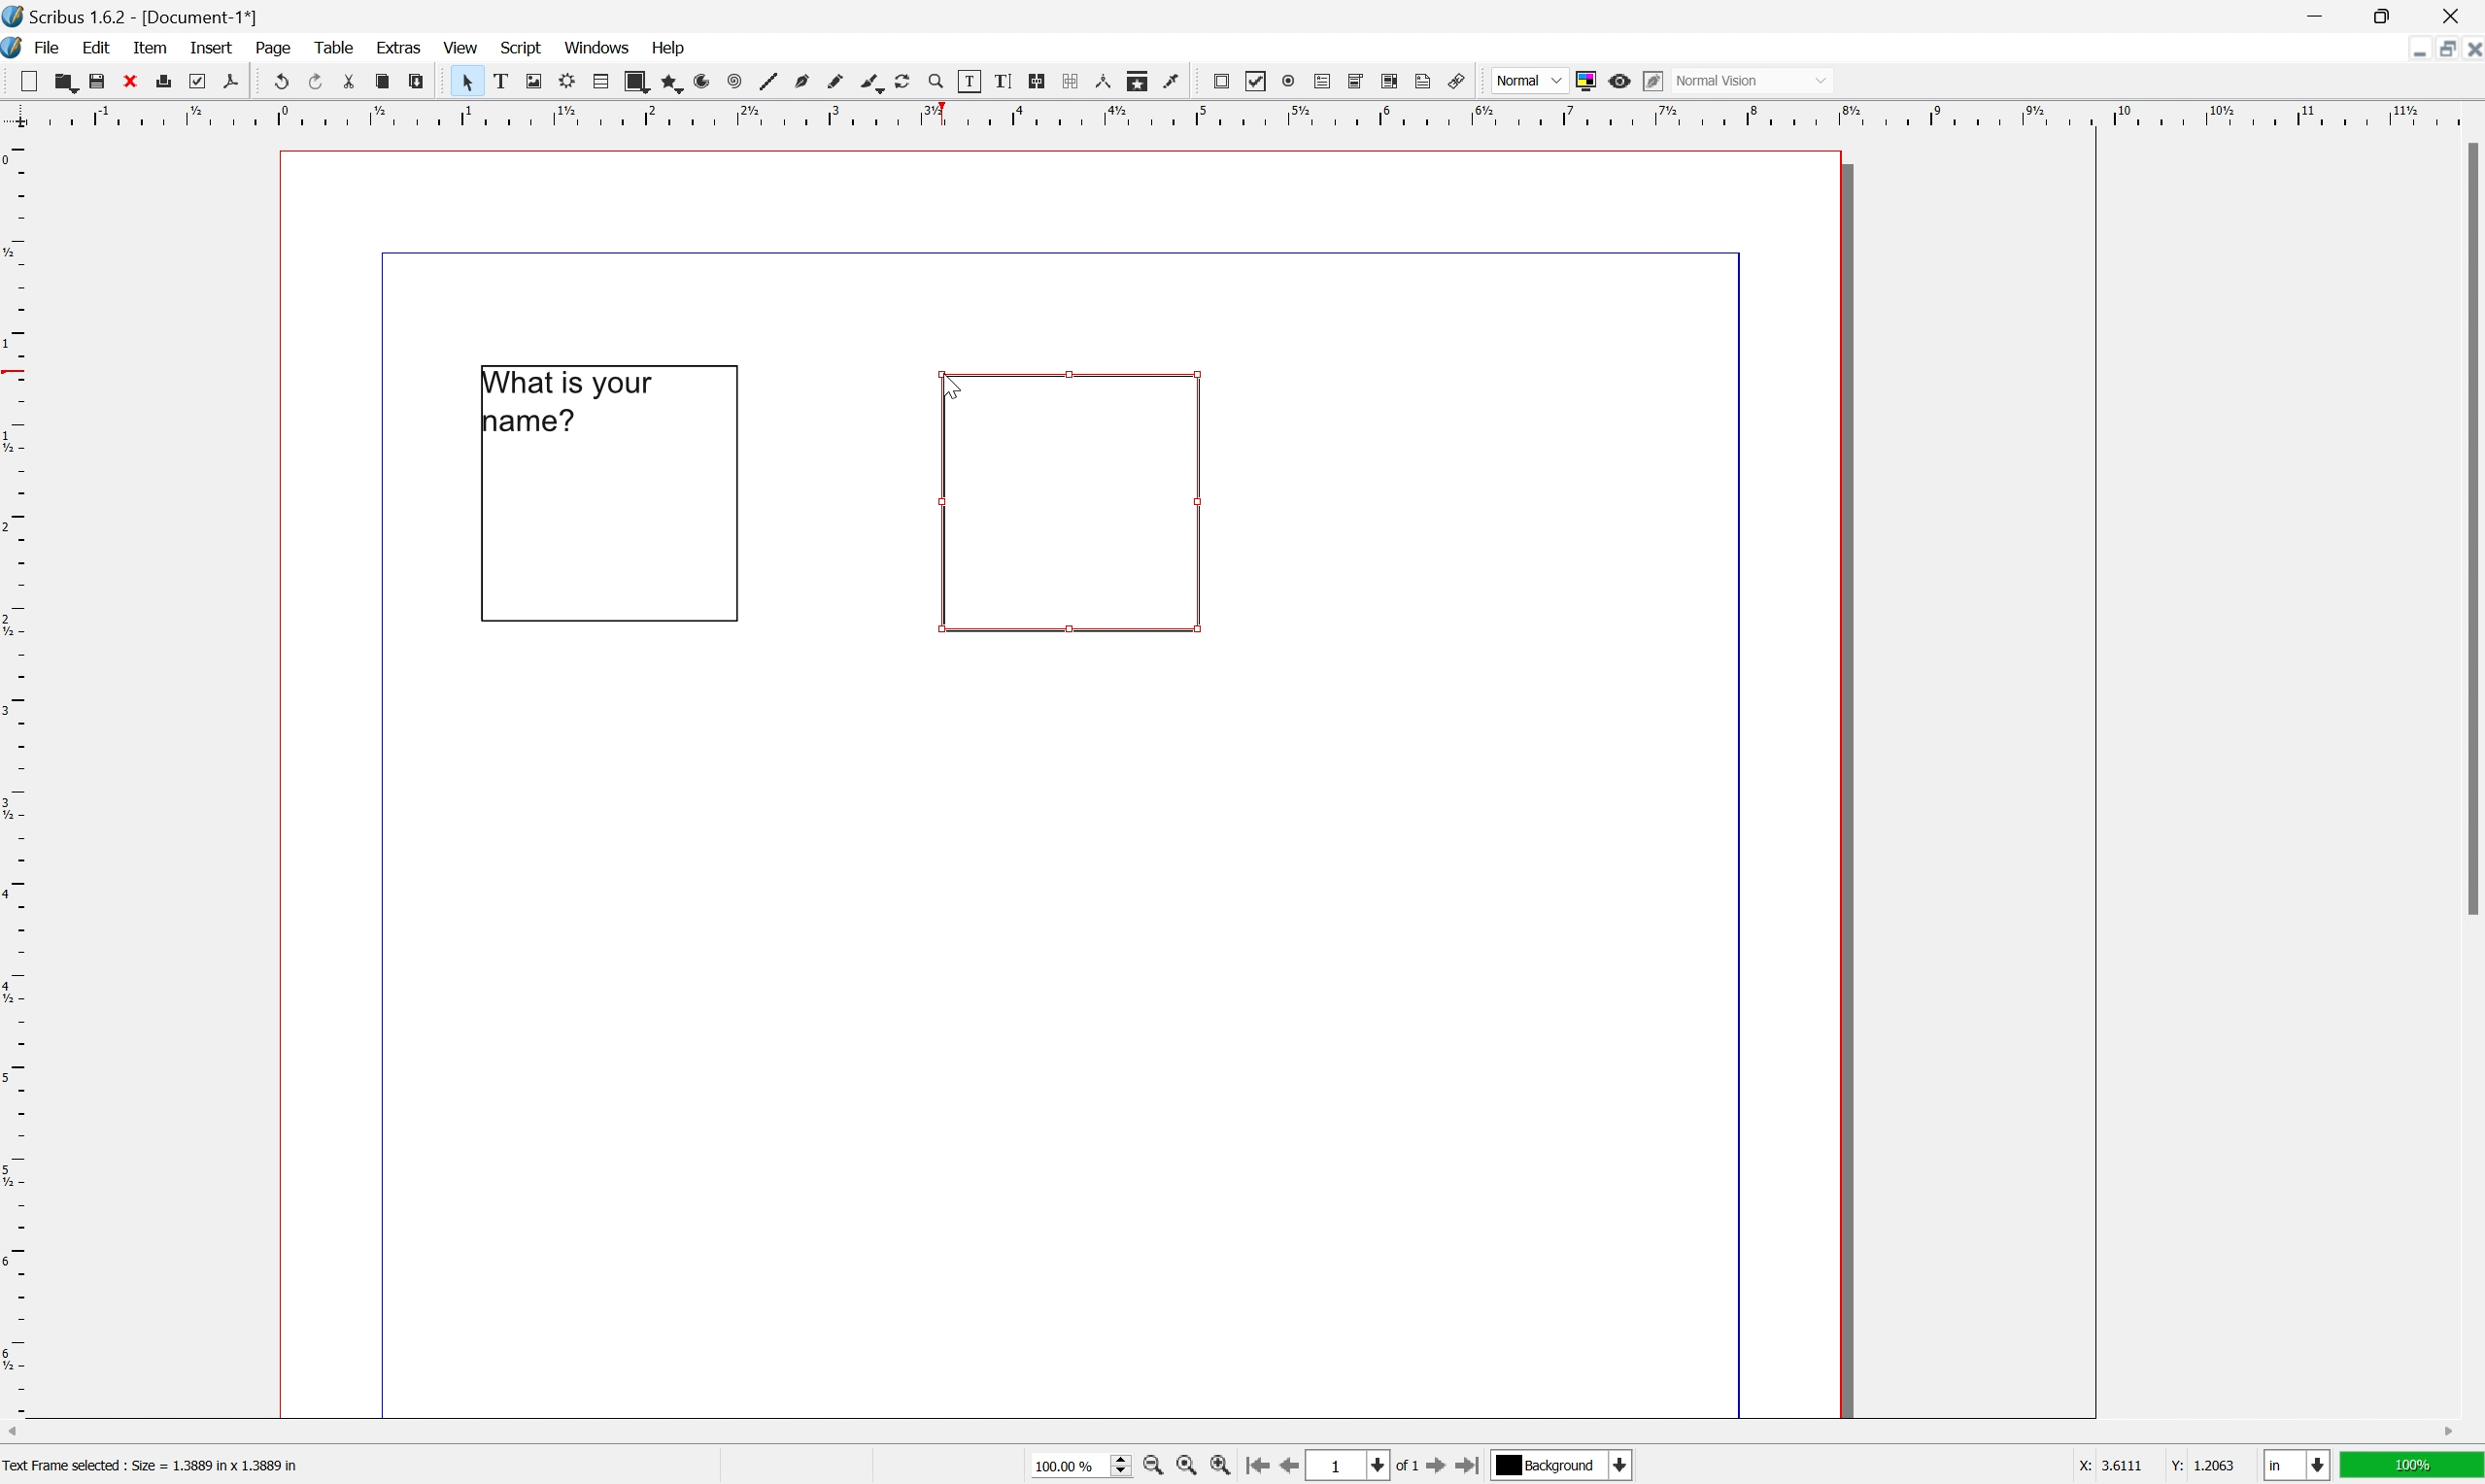  I want to click on copy, so click(382, 83).